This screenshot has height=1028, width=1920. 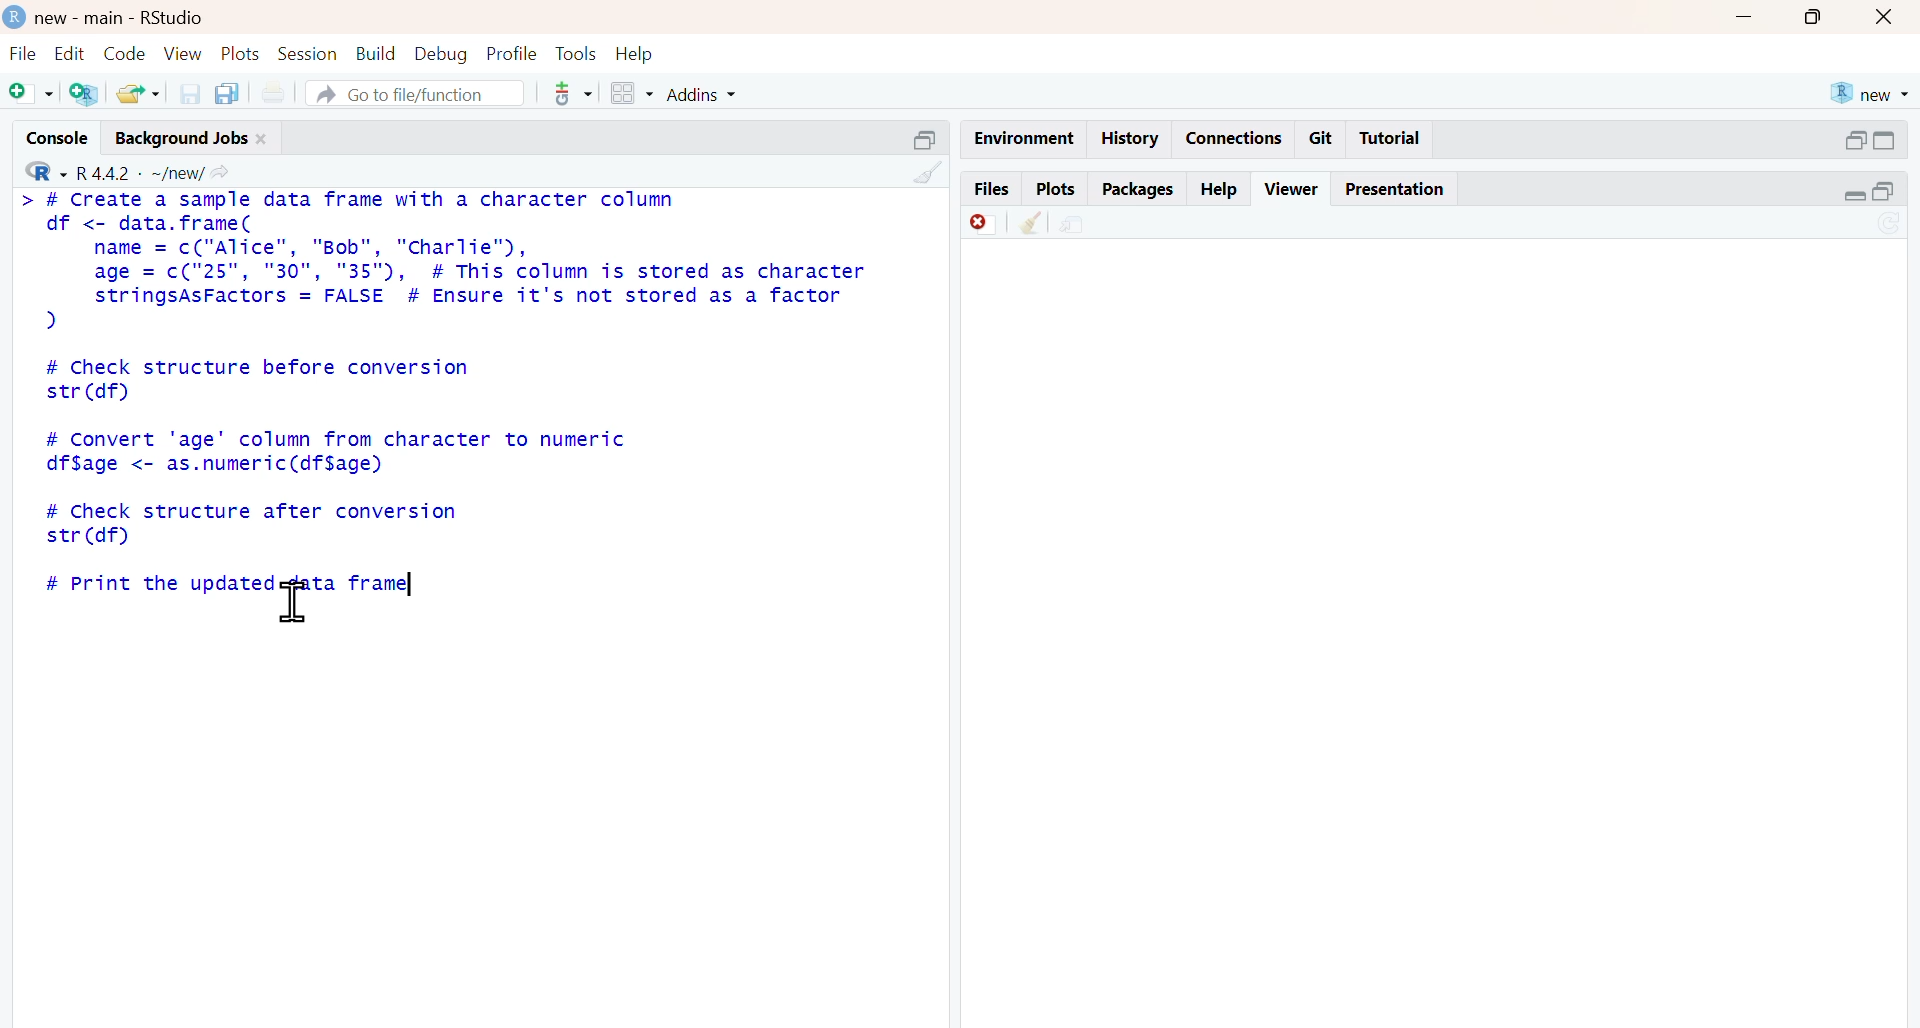 What do you see at coordinates (1854, 140) in the screenshot?
I see `open in separate window` at bounding box center [1854, 140].